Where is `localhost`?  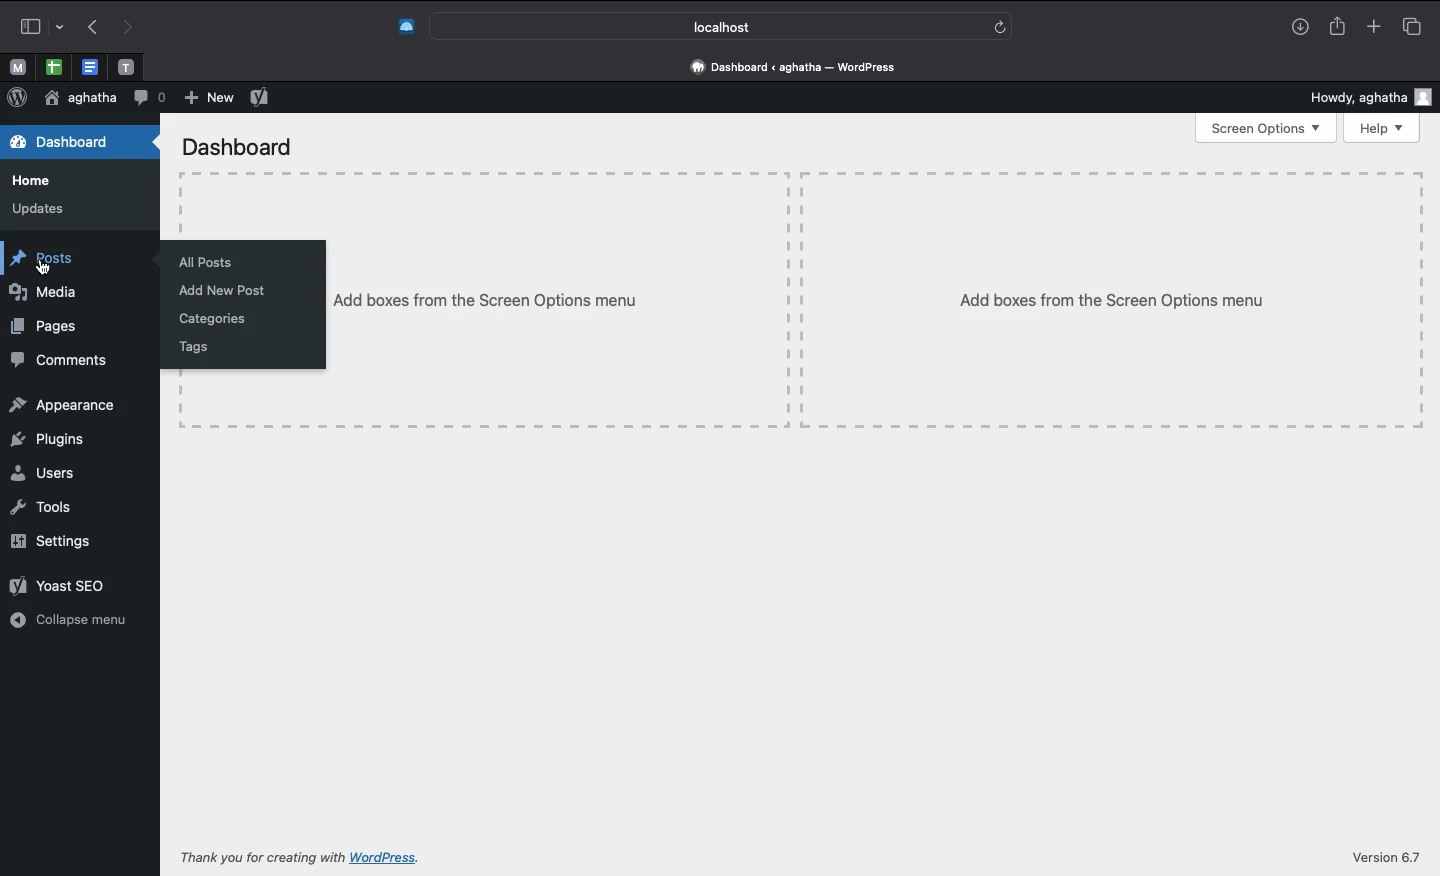
localhost is located at coordinates (718, 27).